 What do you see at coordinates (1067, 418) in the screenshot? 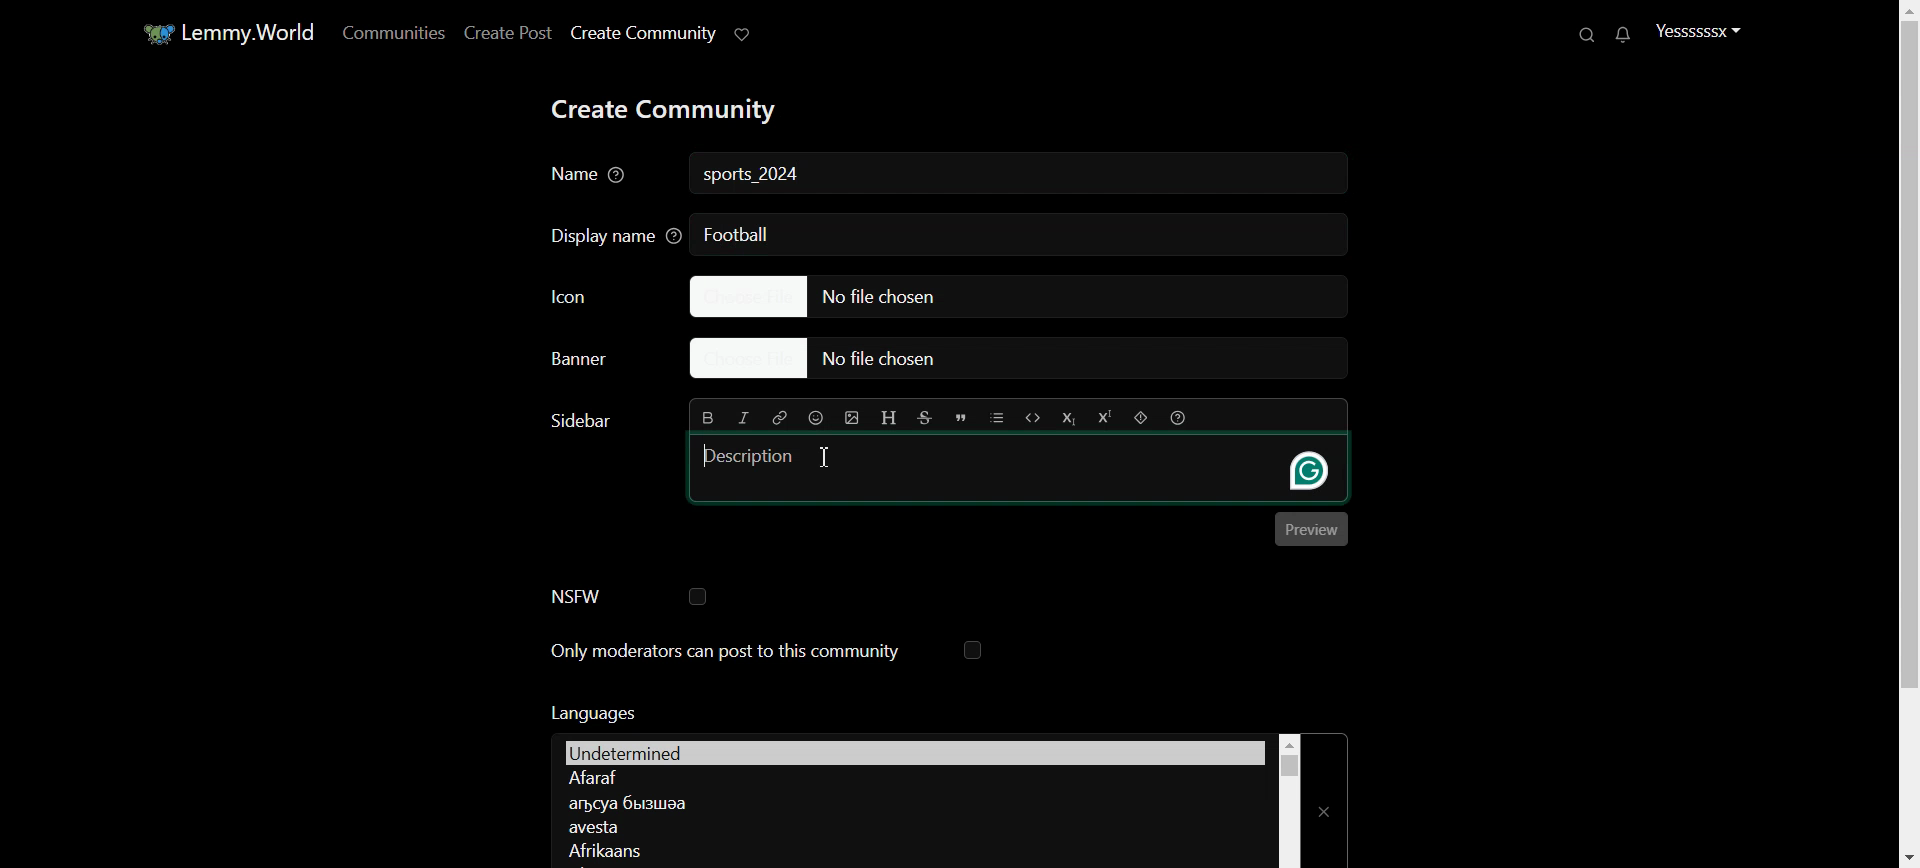
I see `Subscript` at bounding box center [1067, 418].